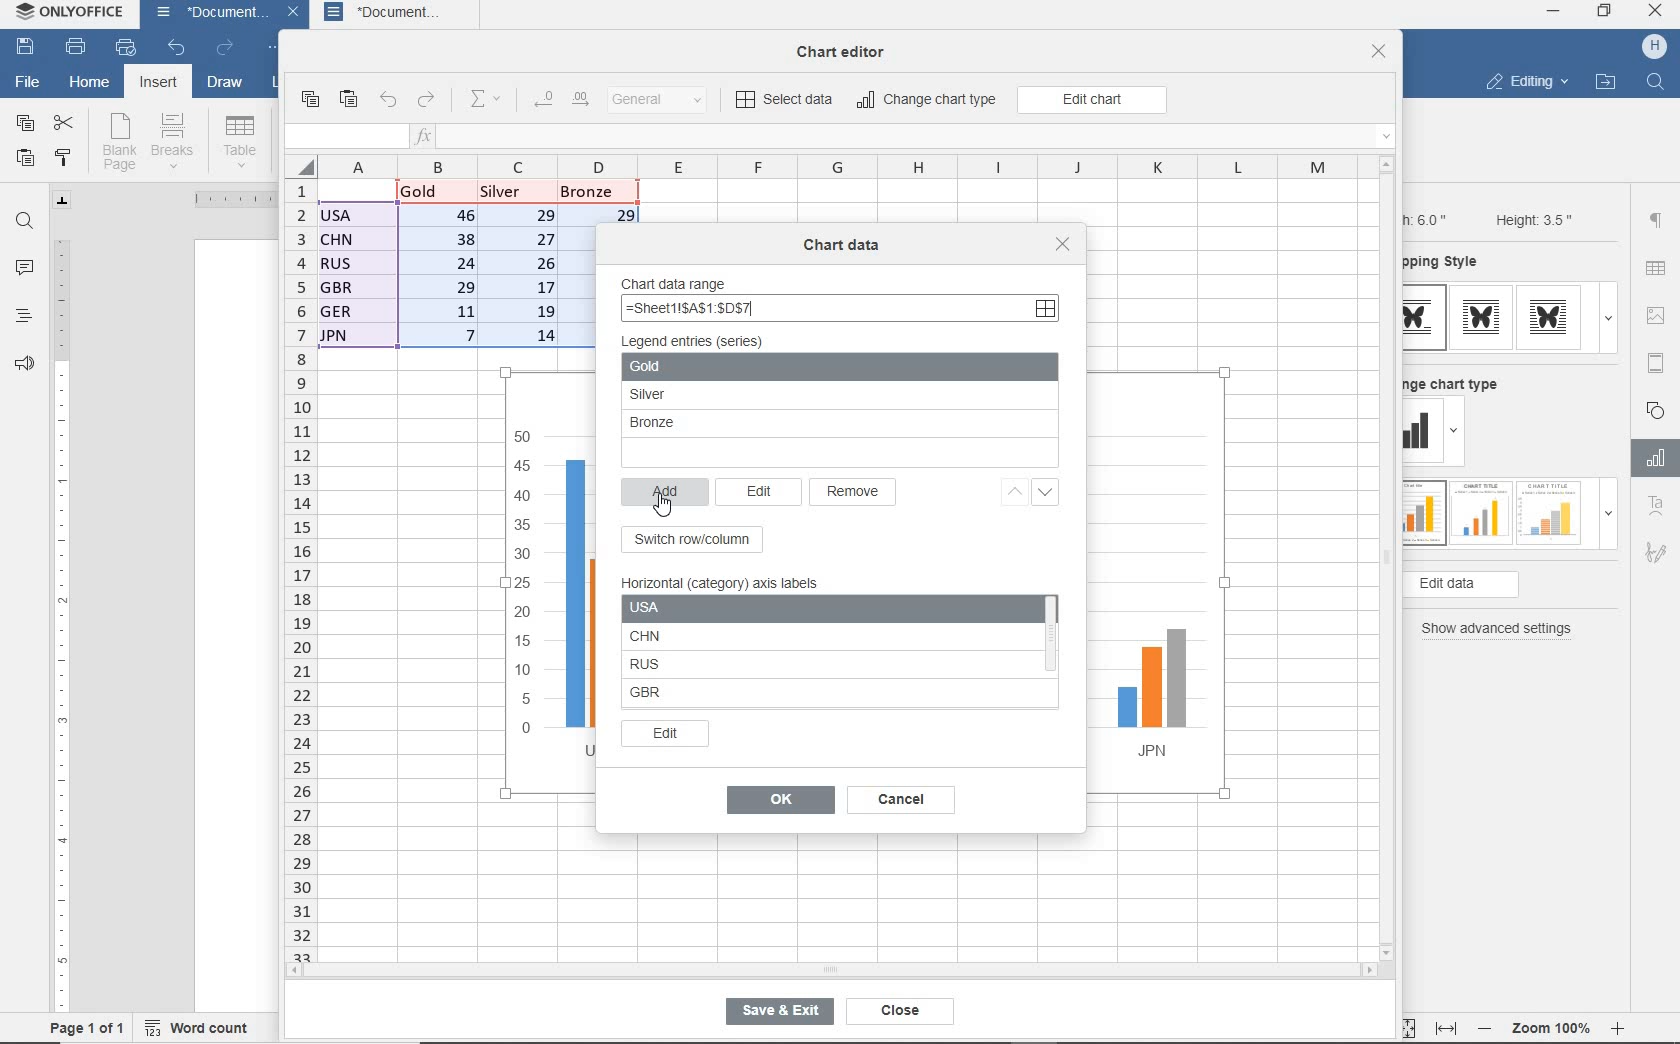  What do you see at coordinates (387, 101) in the screenshot?
I see `undo` at bounding box center [387, 101].